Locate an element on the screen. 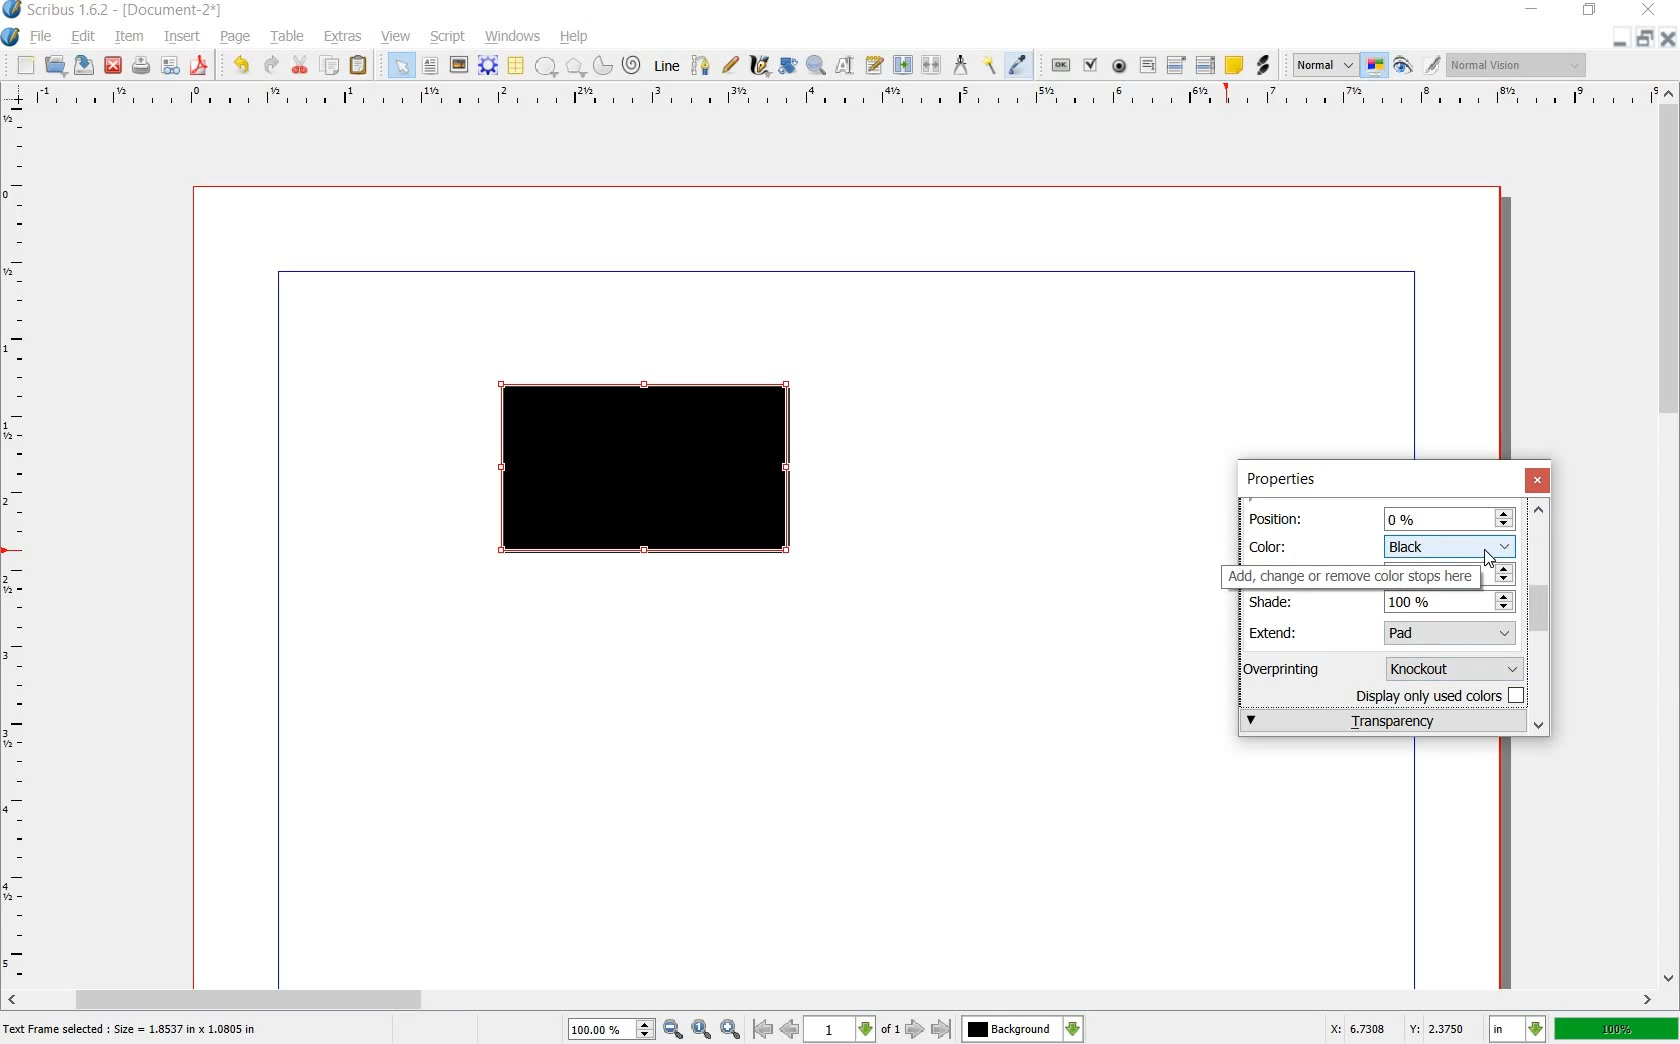  edit in preview mode is located at coordinates (1433, 66).